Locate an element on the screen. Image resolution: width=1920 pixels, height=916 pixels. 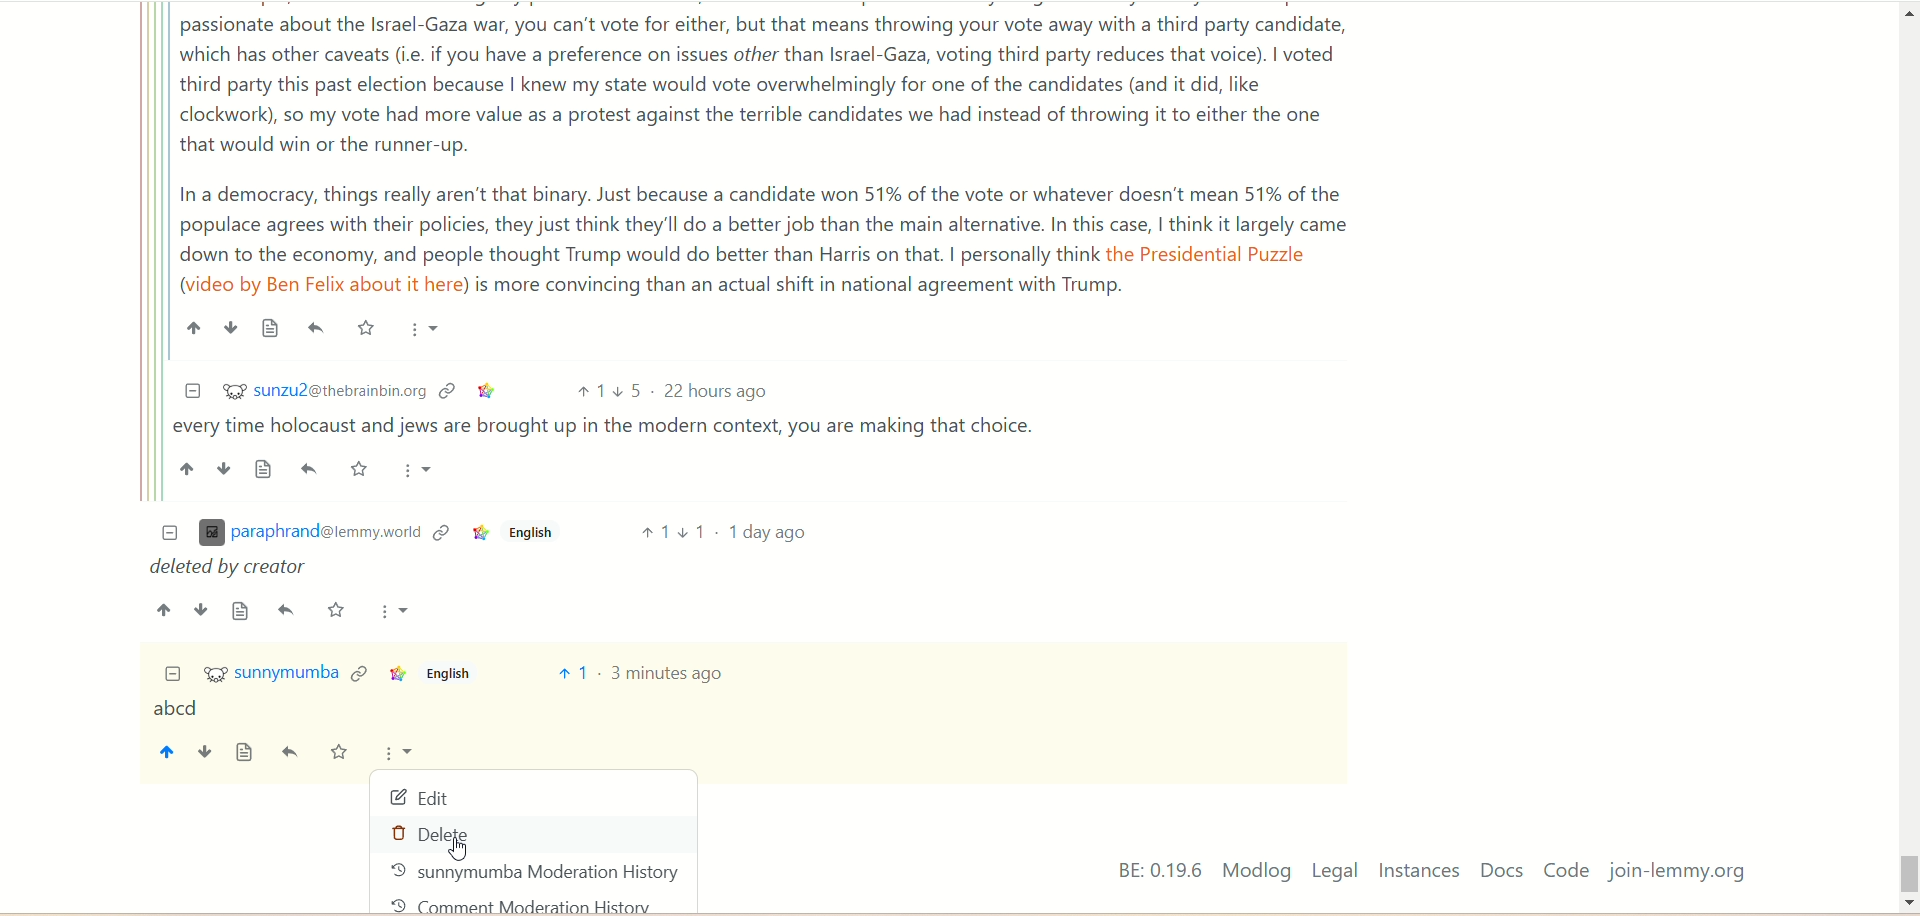
$2 sunzu2@thebrainbin.org is located at coordinates (325, 389).